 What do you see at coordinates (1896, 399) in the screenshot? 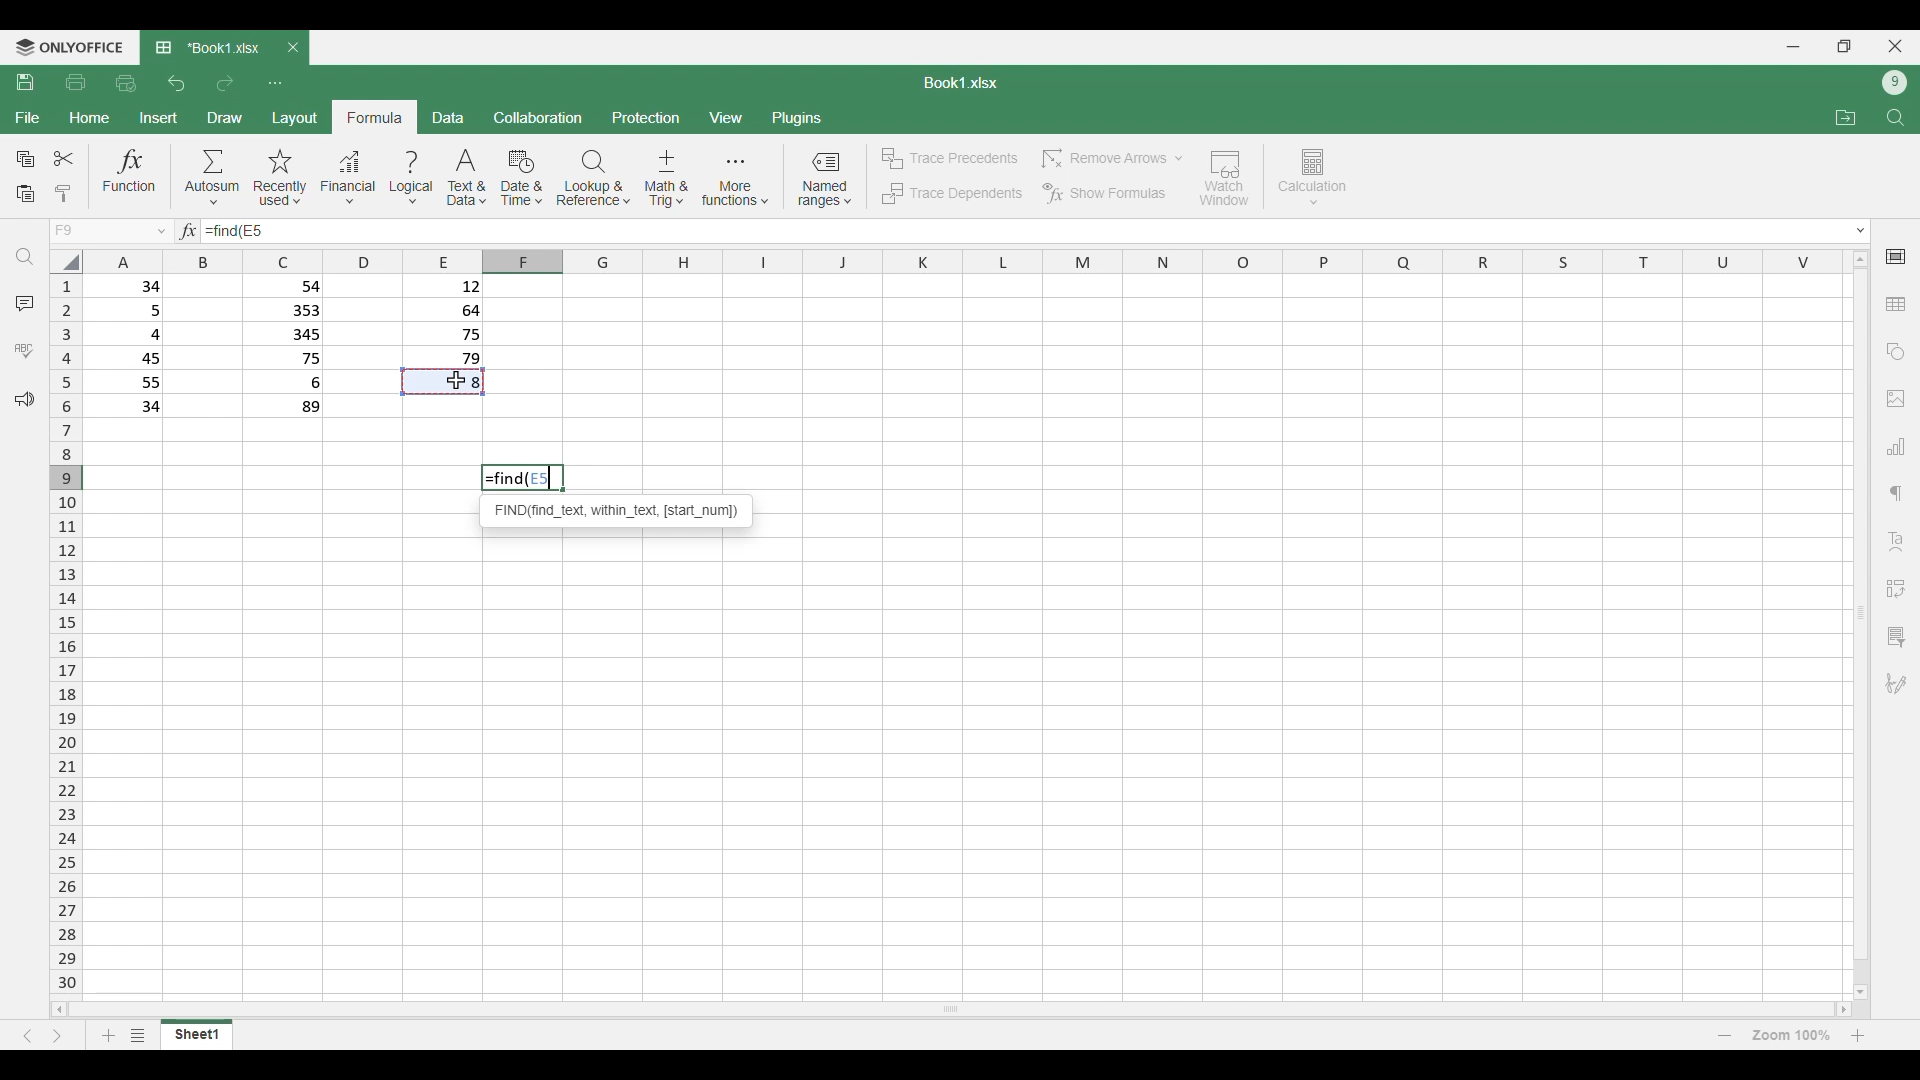
I see `Insert images` at bounding box center [1896, 399].